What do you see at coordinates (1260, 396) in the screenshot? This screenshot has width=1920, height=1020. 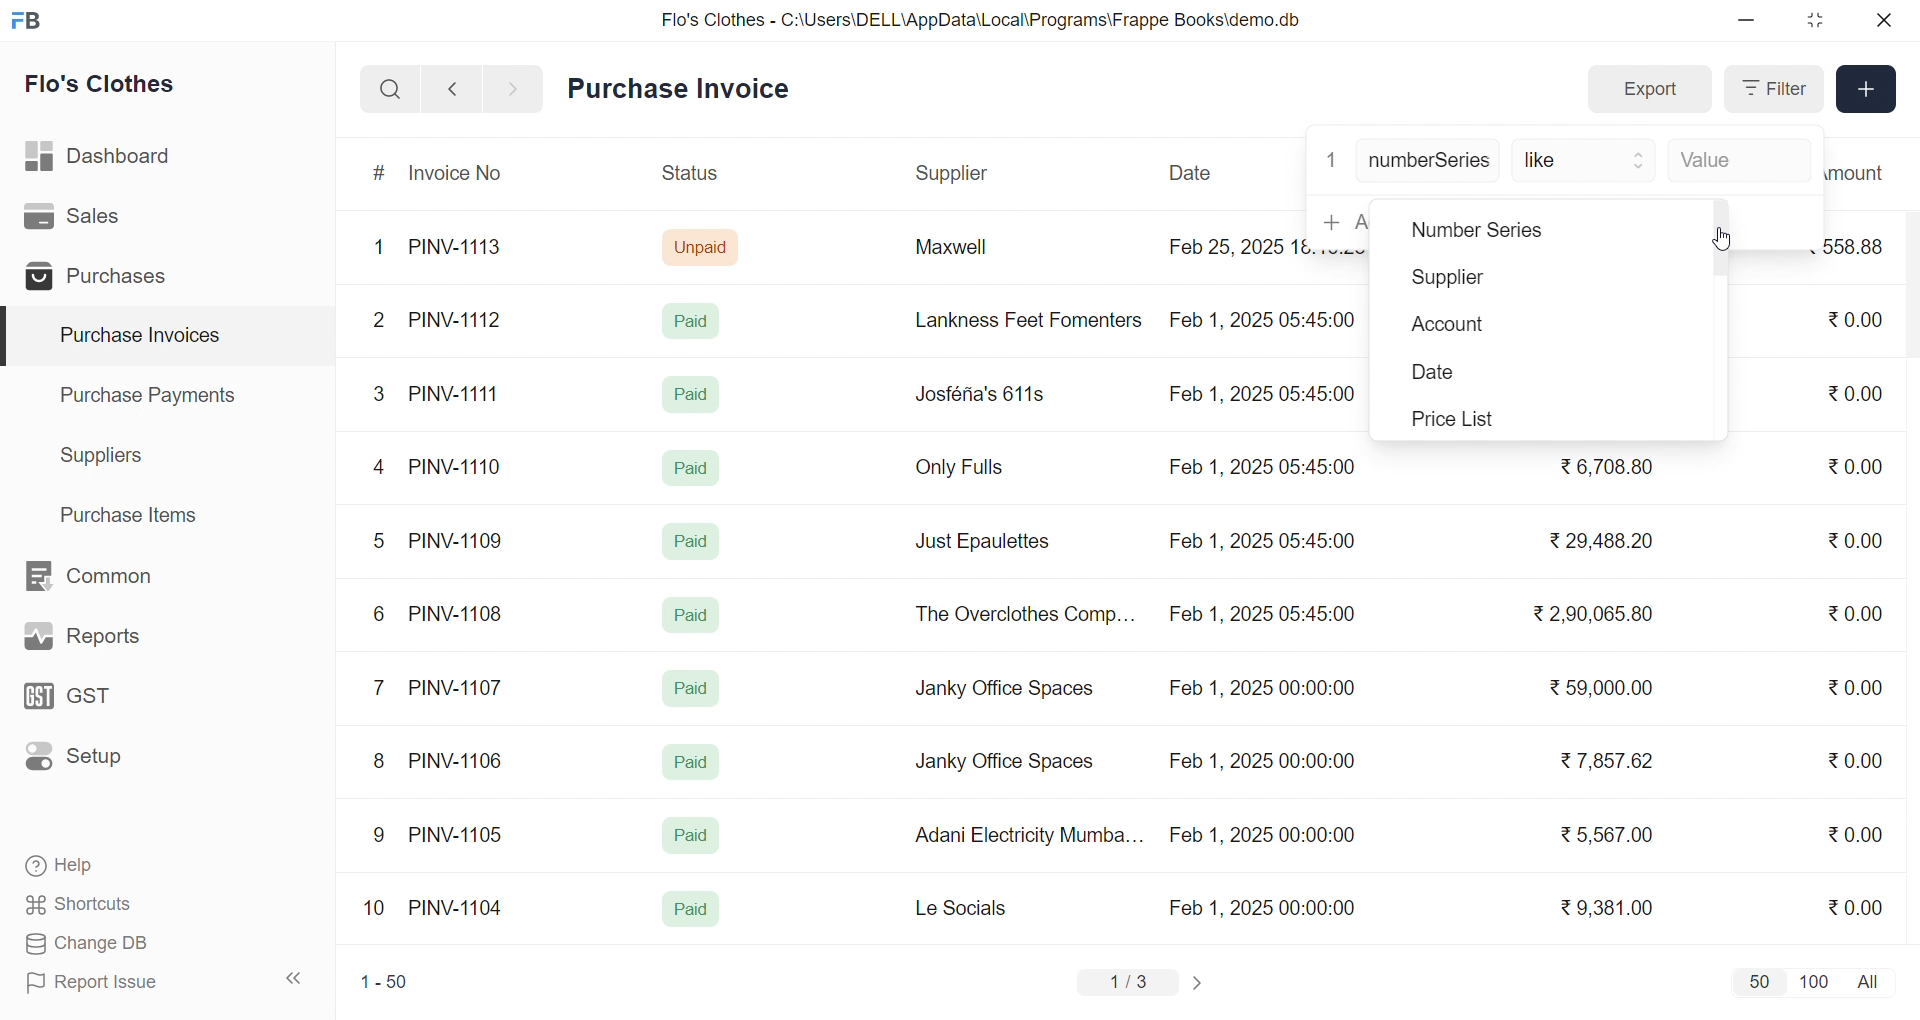 I see `Feb 1, 2025 05:45:00` at bounding box center [1260, 396].